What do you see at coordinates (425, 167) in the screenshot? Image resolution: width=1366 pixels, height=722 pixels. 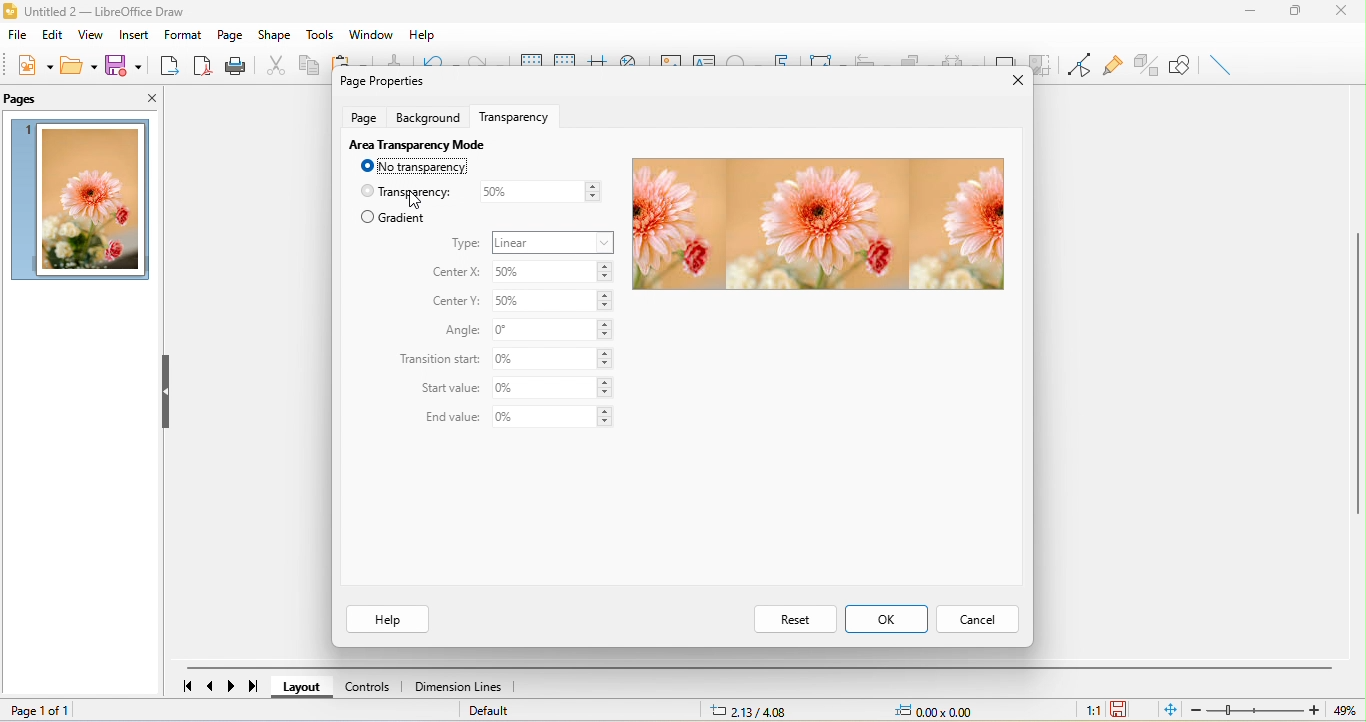 I see `no transparency` at bounding box center [425, 167].